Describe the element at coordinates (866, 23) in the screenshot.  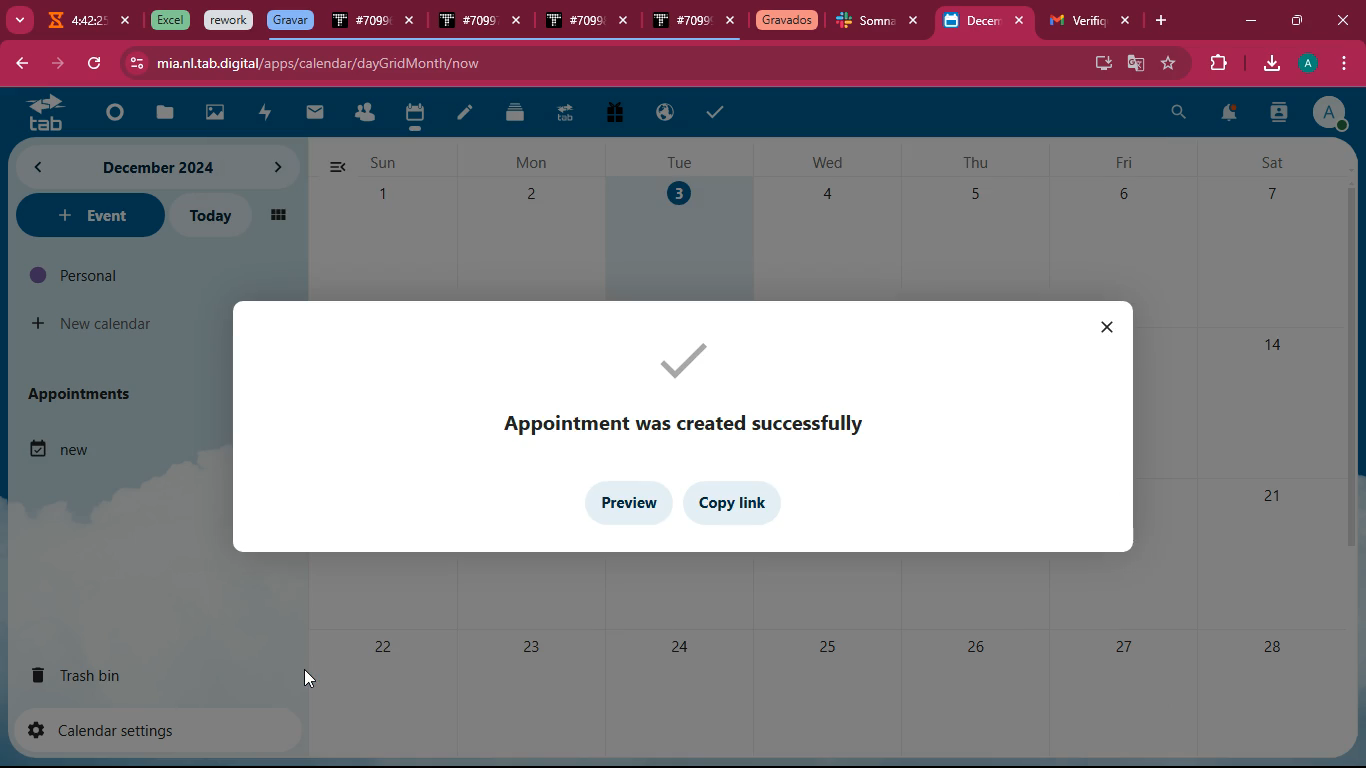
I see `tab` at that location.